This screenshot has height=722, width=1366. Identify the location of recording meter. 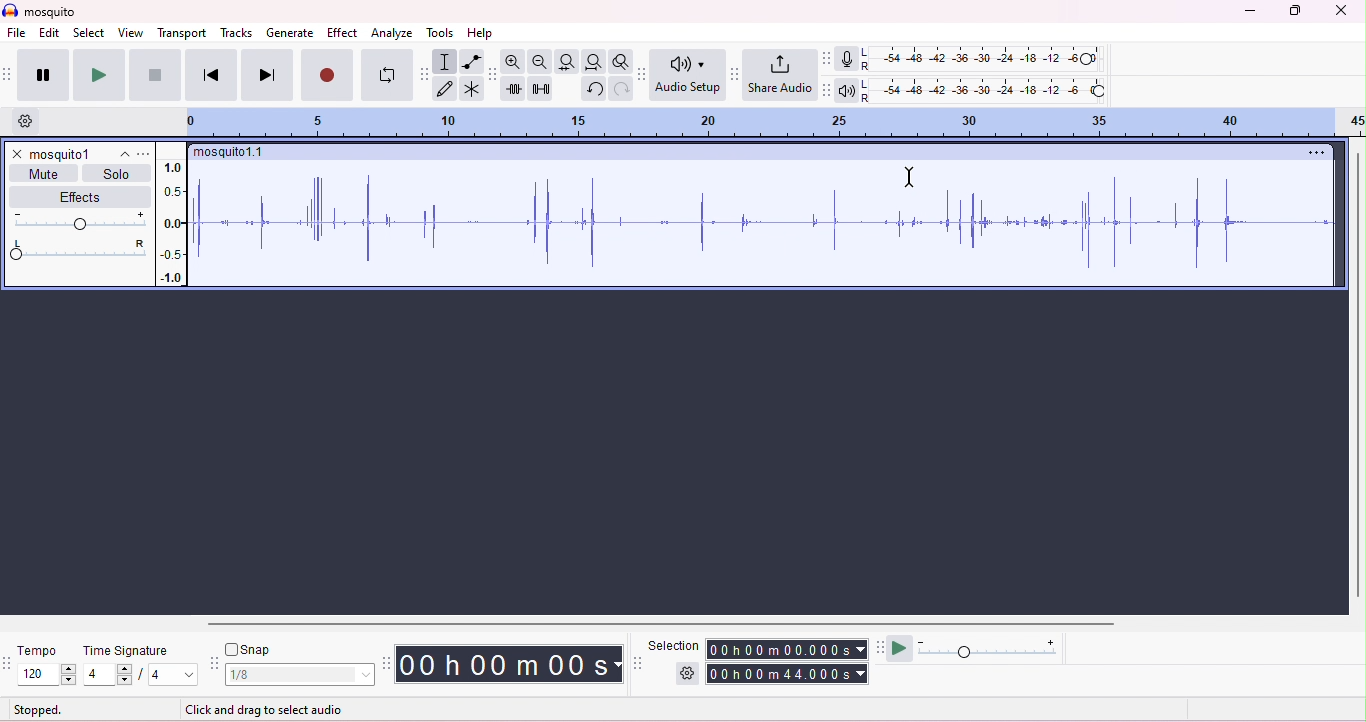
(846, 60).